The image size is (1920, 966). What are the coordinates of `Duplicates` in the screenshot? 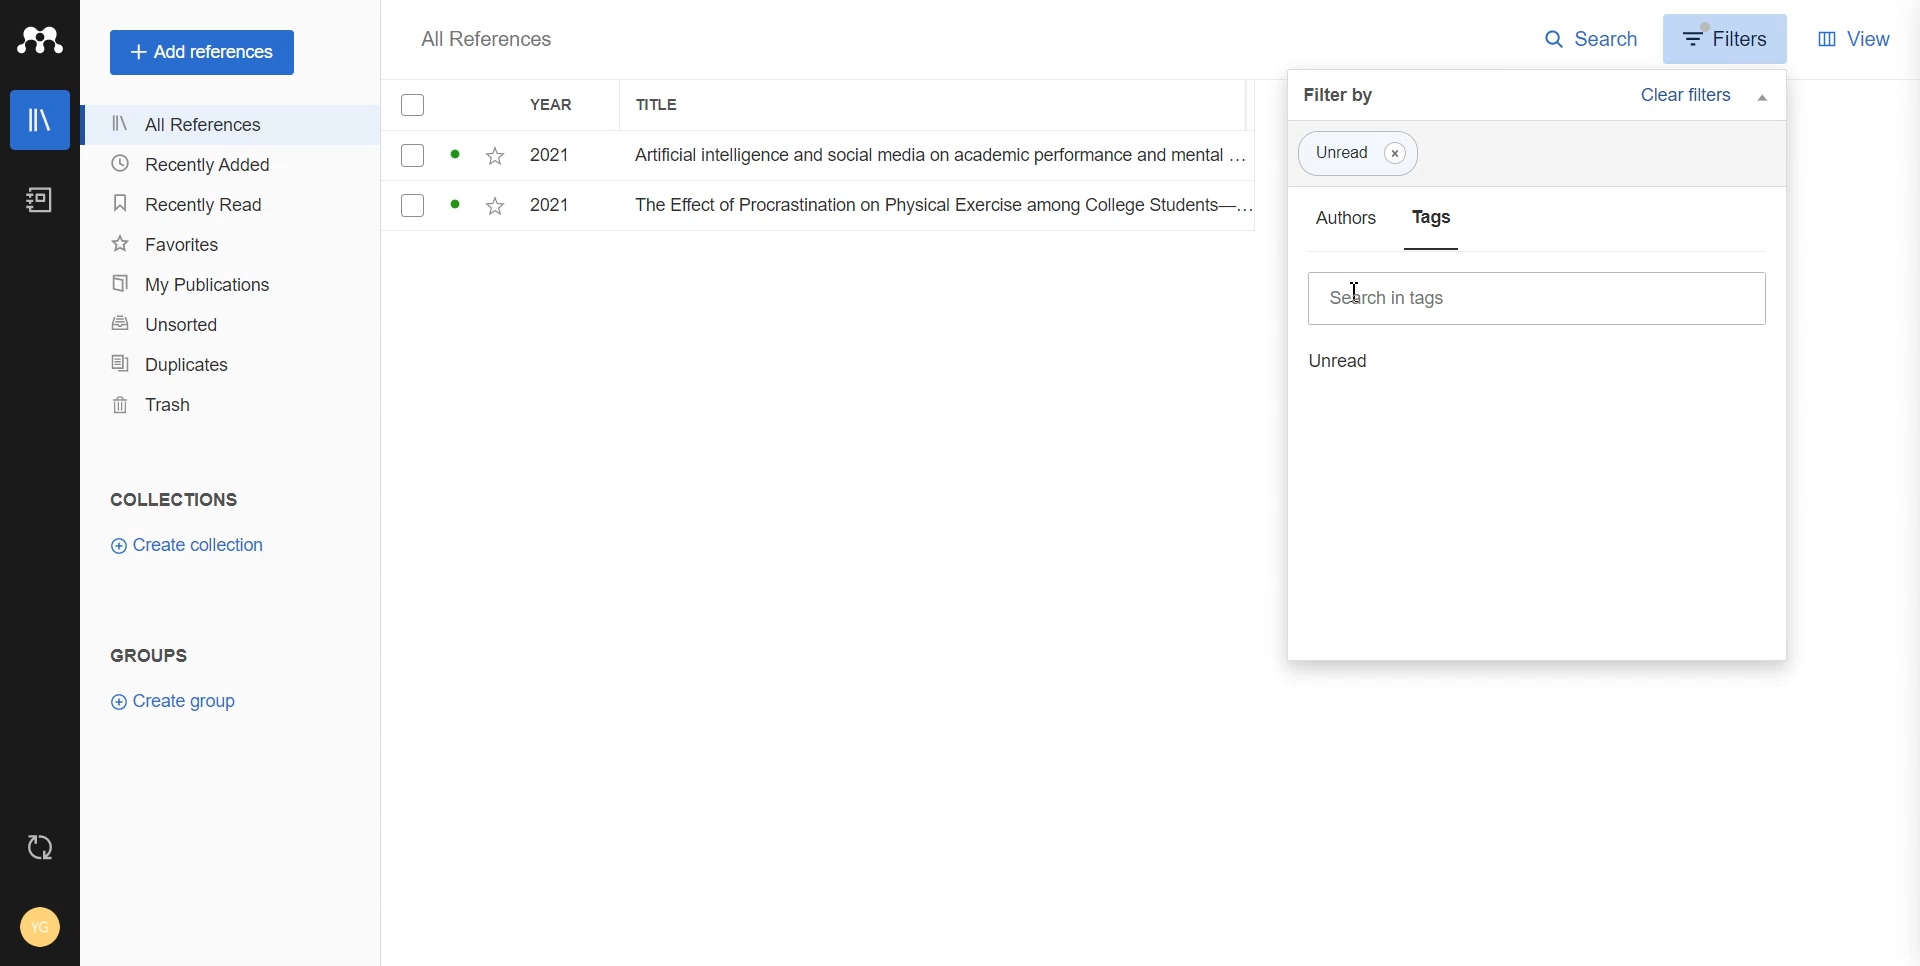 It's located at (229, 364).